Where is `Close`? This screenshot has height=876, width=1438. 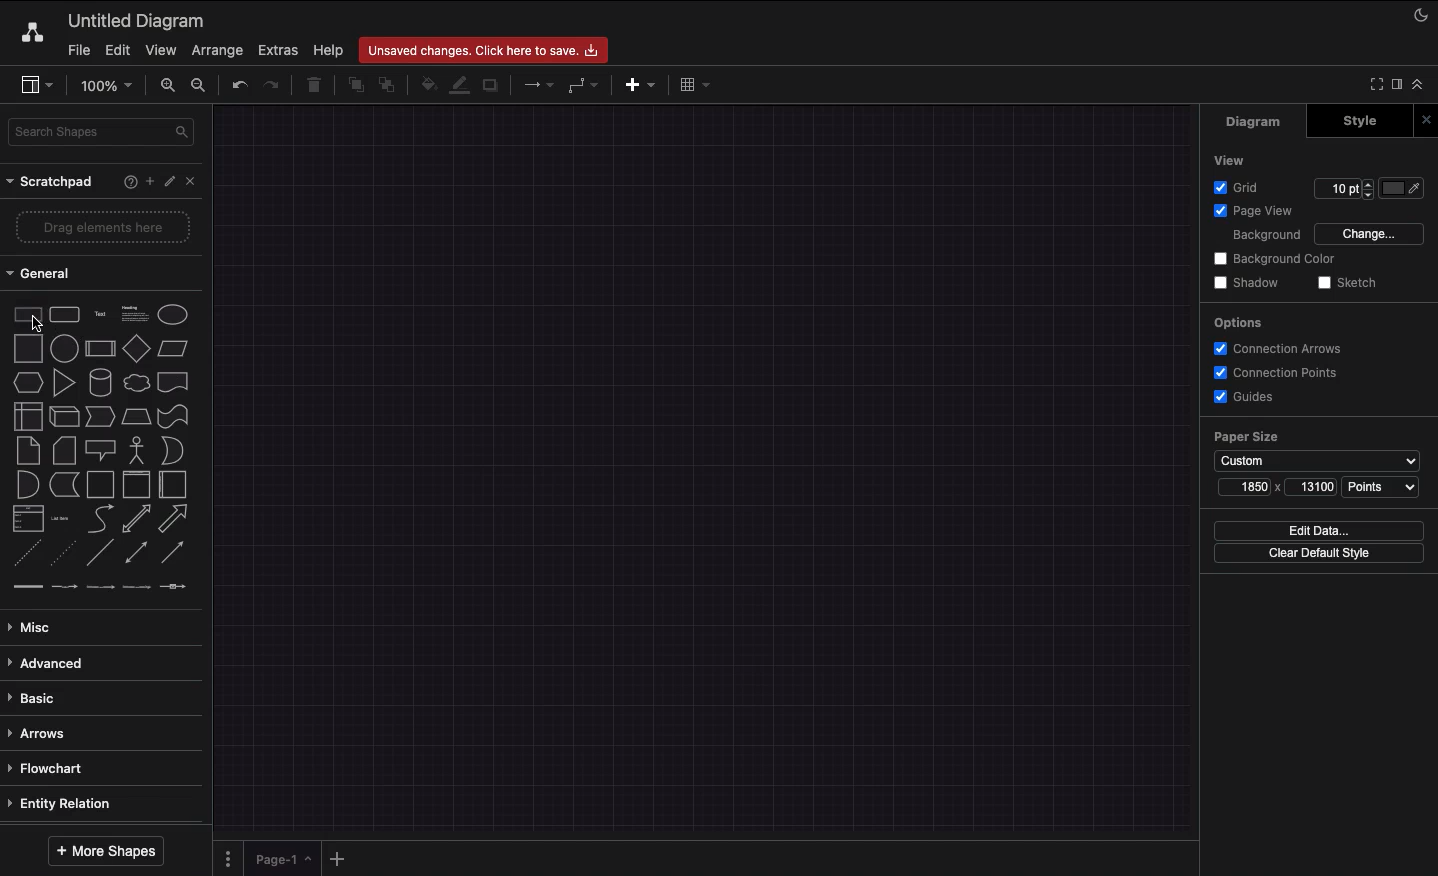
Close is located at coordinates (189, 180).